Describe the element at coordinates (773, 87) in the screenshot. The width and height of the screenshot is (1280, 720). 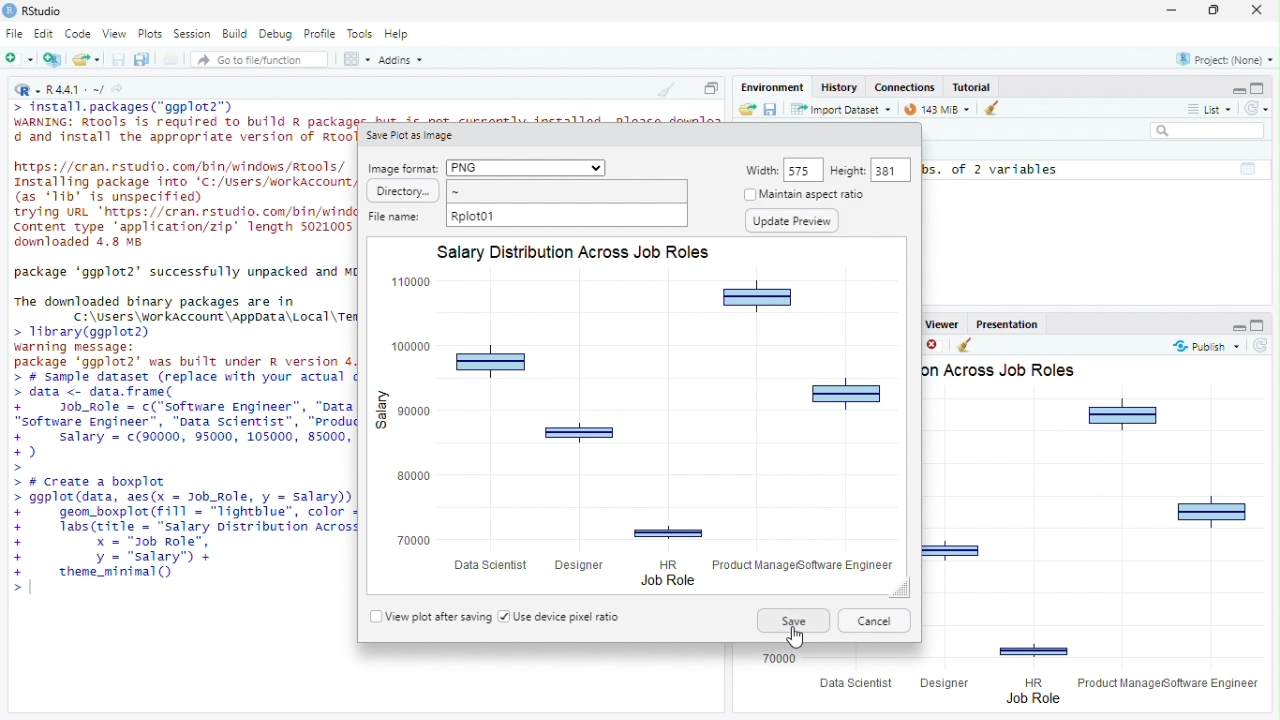
I see `Environment` at that location.